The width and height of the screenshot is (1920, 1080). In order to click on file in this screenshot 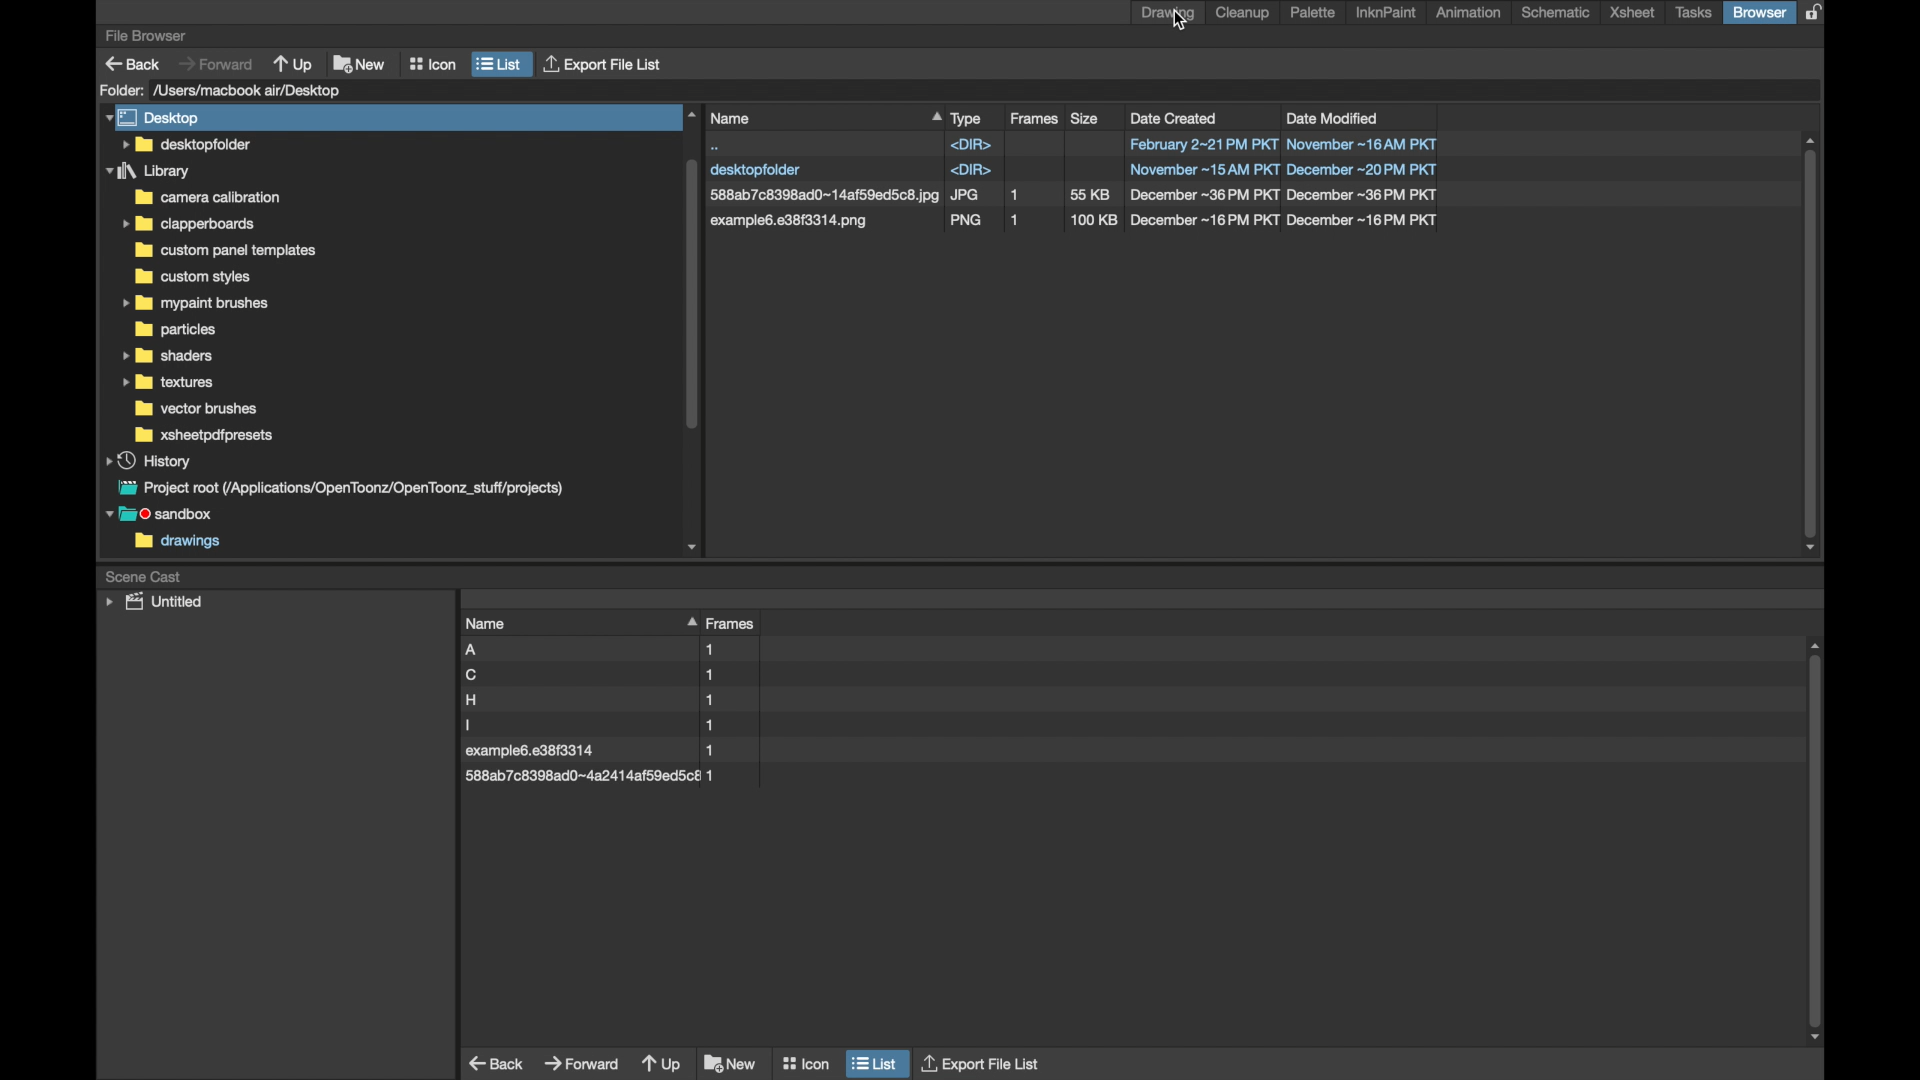, I will do `click(589, 700)`.